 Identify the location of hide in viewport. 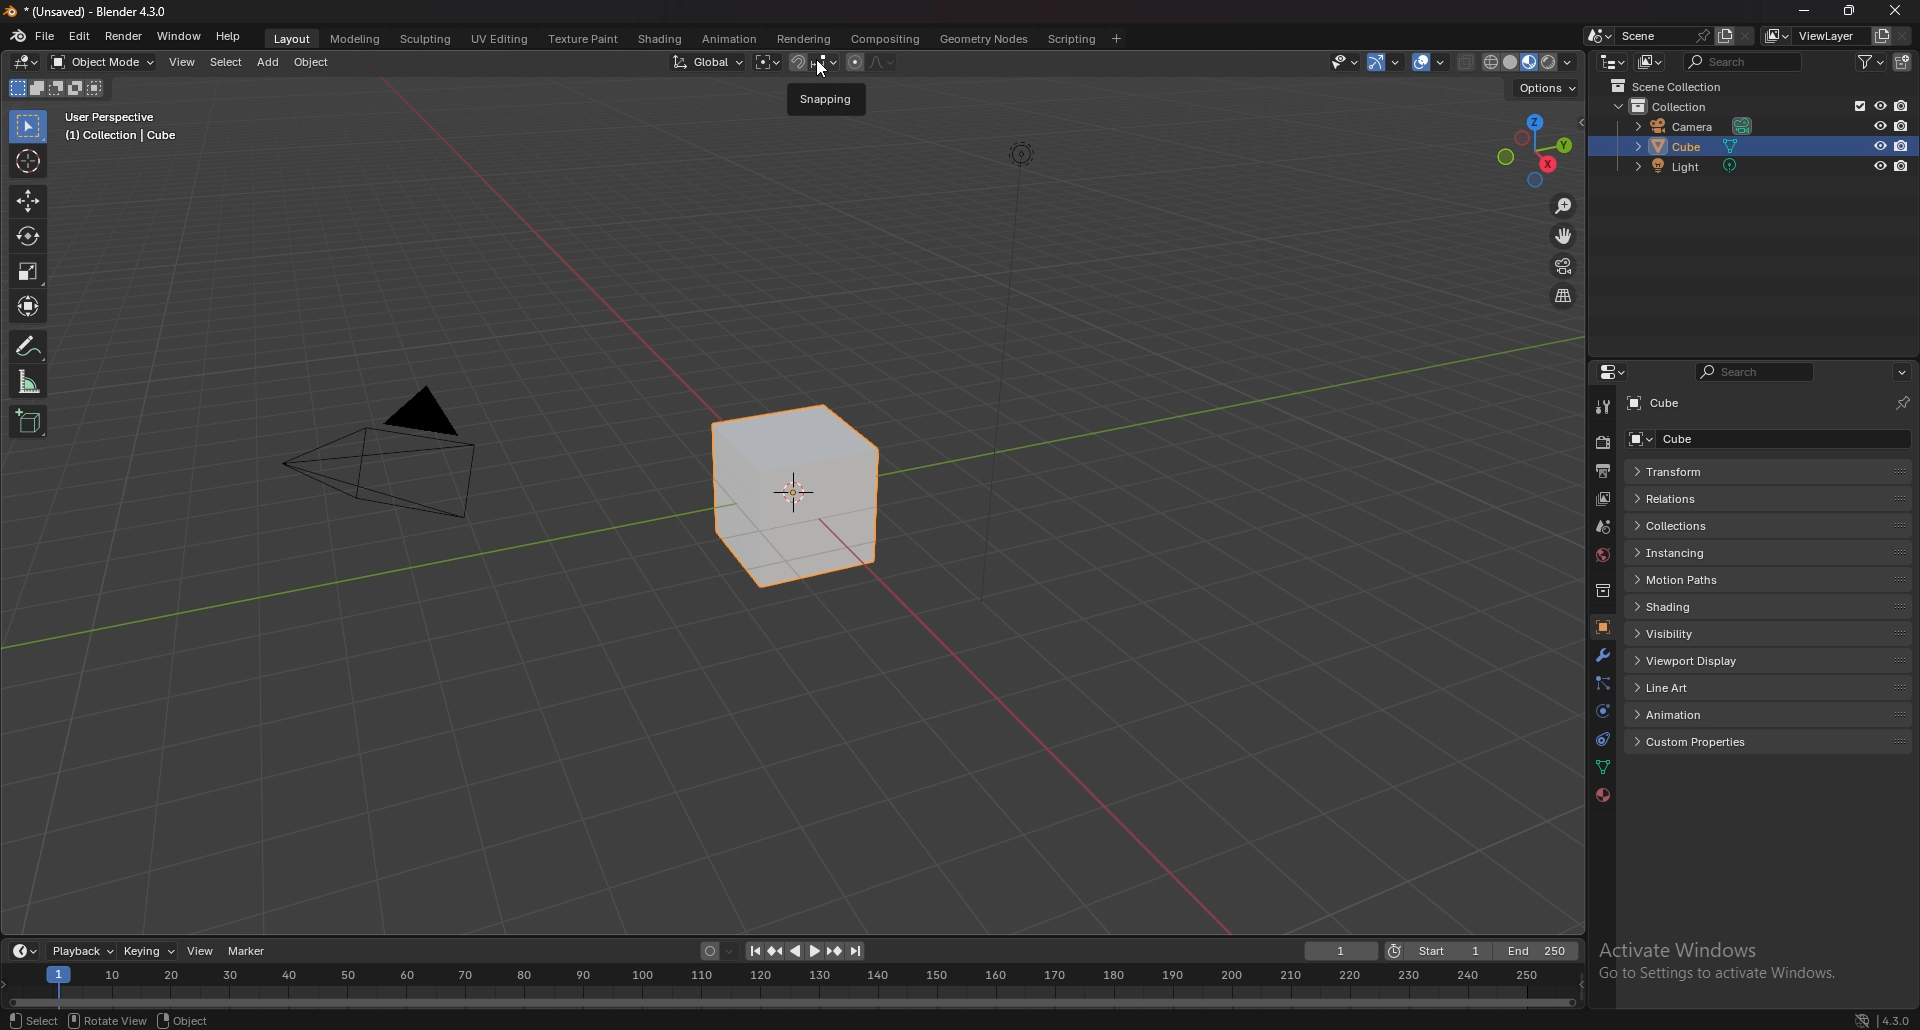
(1879, 145).